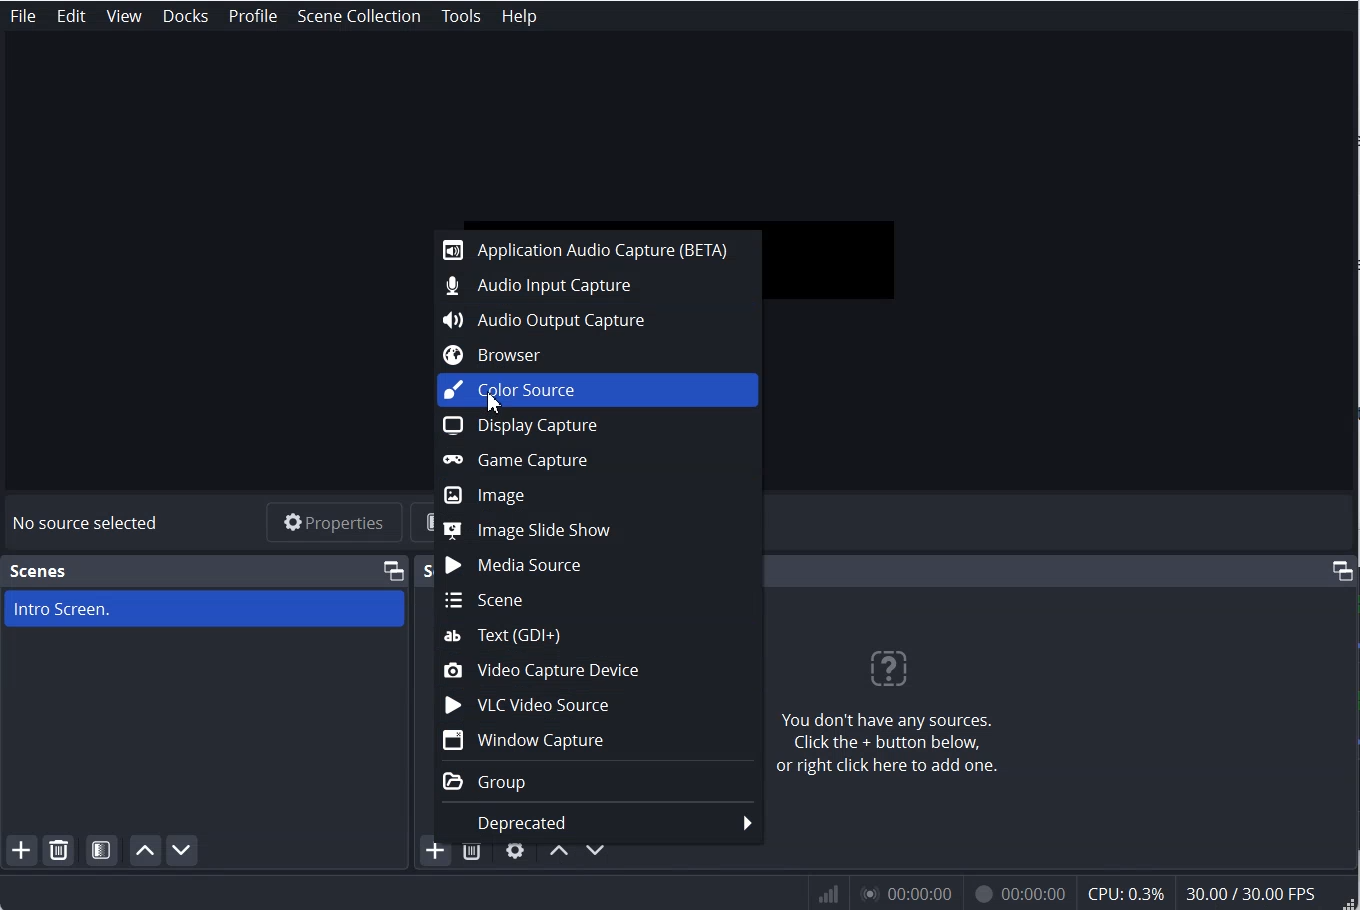 Image resolution: width=1360 pixels, height=910 pixels. What do you see at coordinates (558, 852) in the screenshot?
I see `Move Source up` at bounding box center [558, 852].